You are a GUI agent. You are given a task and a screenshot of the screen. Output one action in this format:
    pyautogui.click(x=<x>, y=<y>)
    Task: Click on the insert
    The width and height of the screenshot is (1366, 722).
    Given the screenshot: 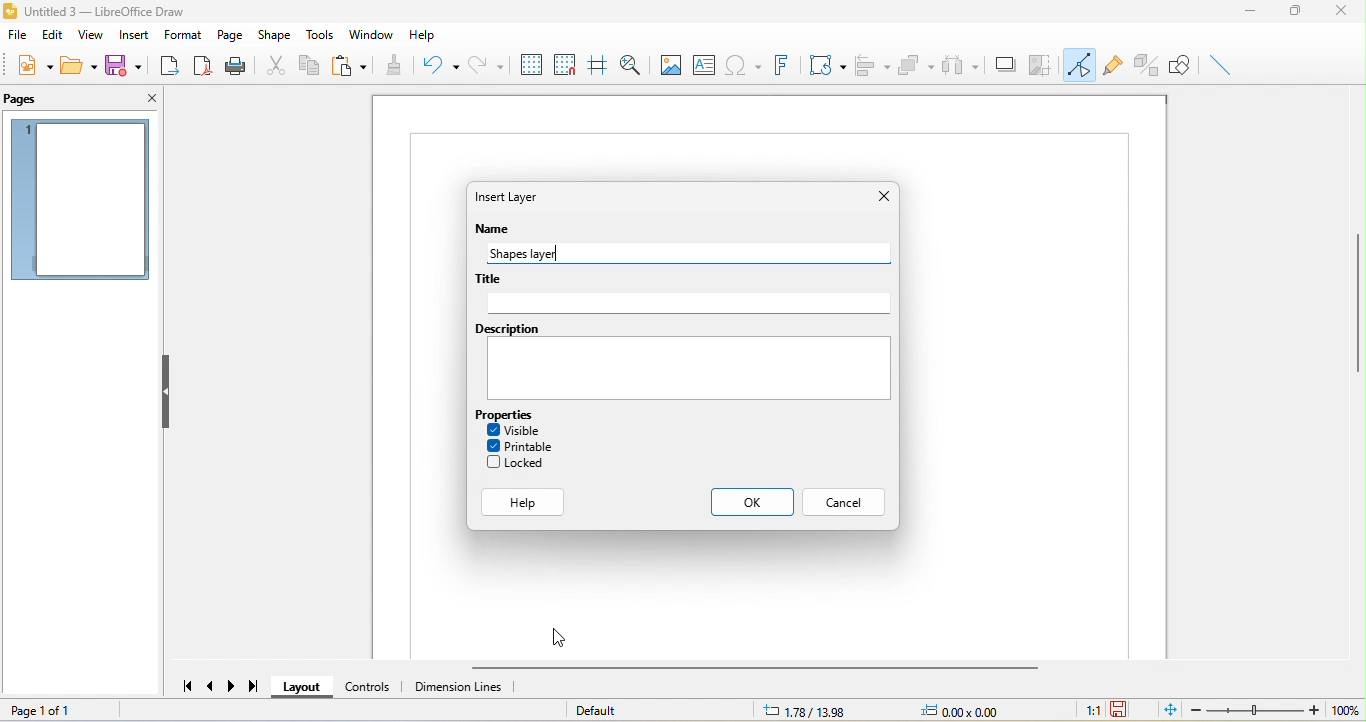 What is the action you would take?
    pyautogui.click(x=131, y=36)
    